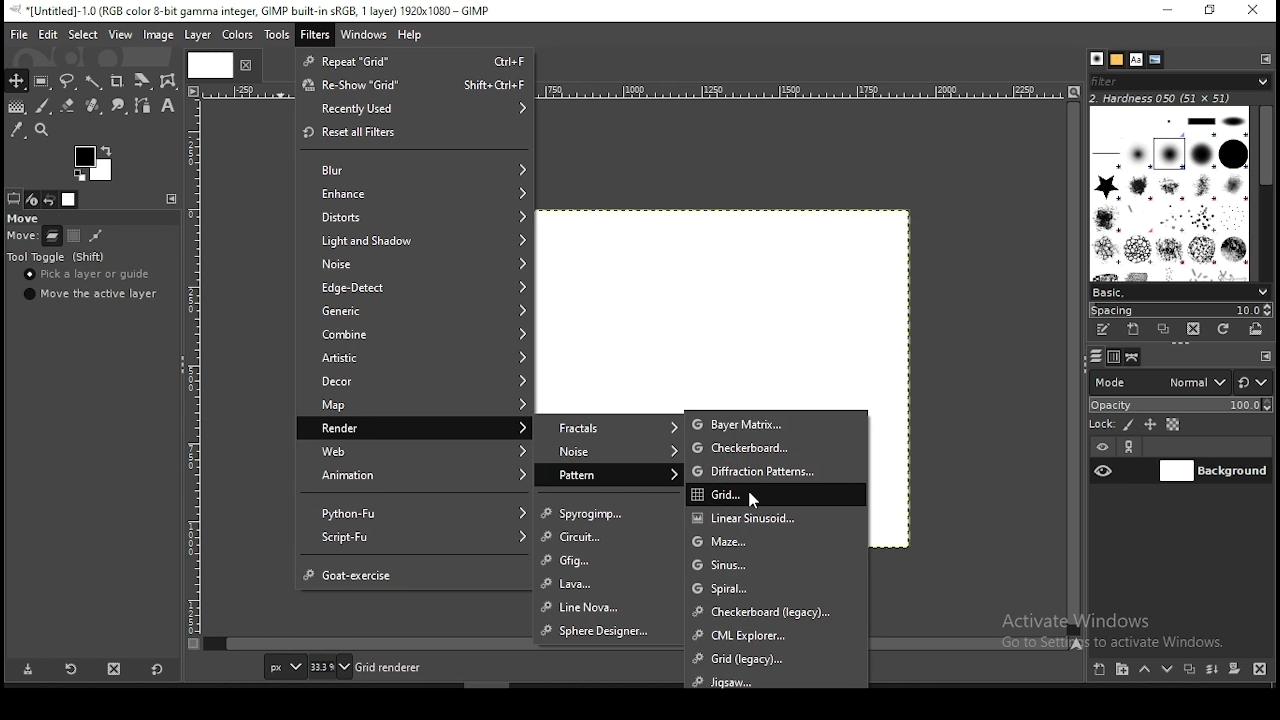 This screenshot has width=1280, height=720. What do you see at coordinates (91, 294) in the screenshot?
I see `move the active layer` at bounding box center [91, 294].